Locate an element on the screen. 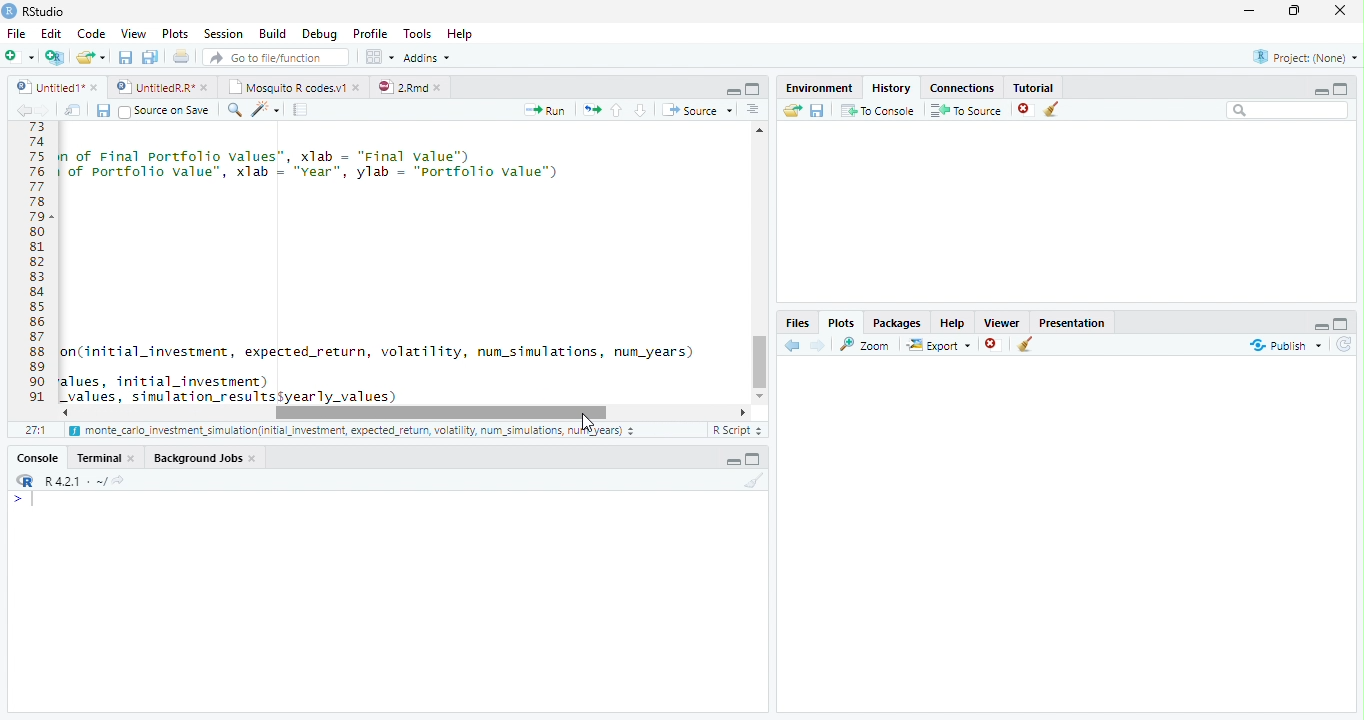 Image resolution: width=1364 pixels, height=720 pixels. Code Tools is located at coordinates (266, 110).